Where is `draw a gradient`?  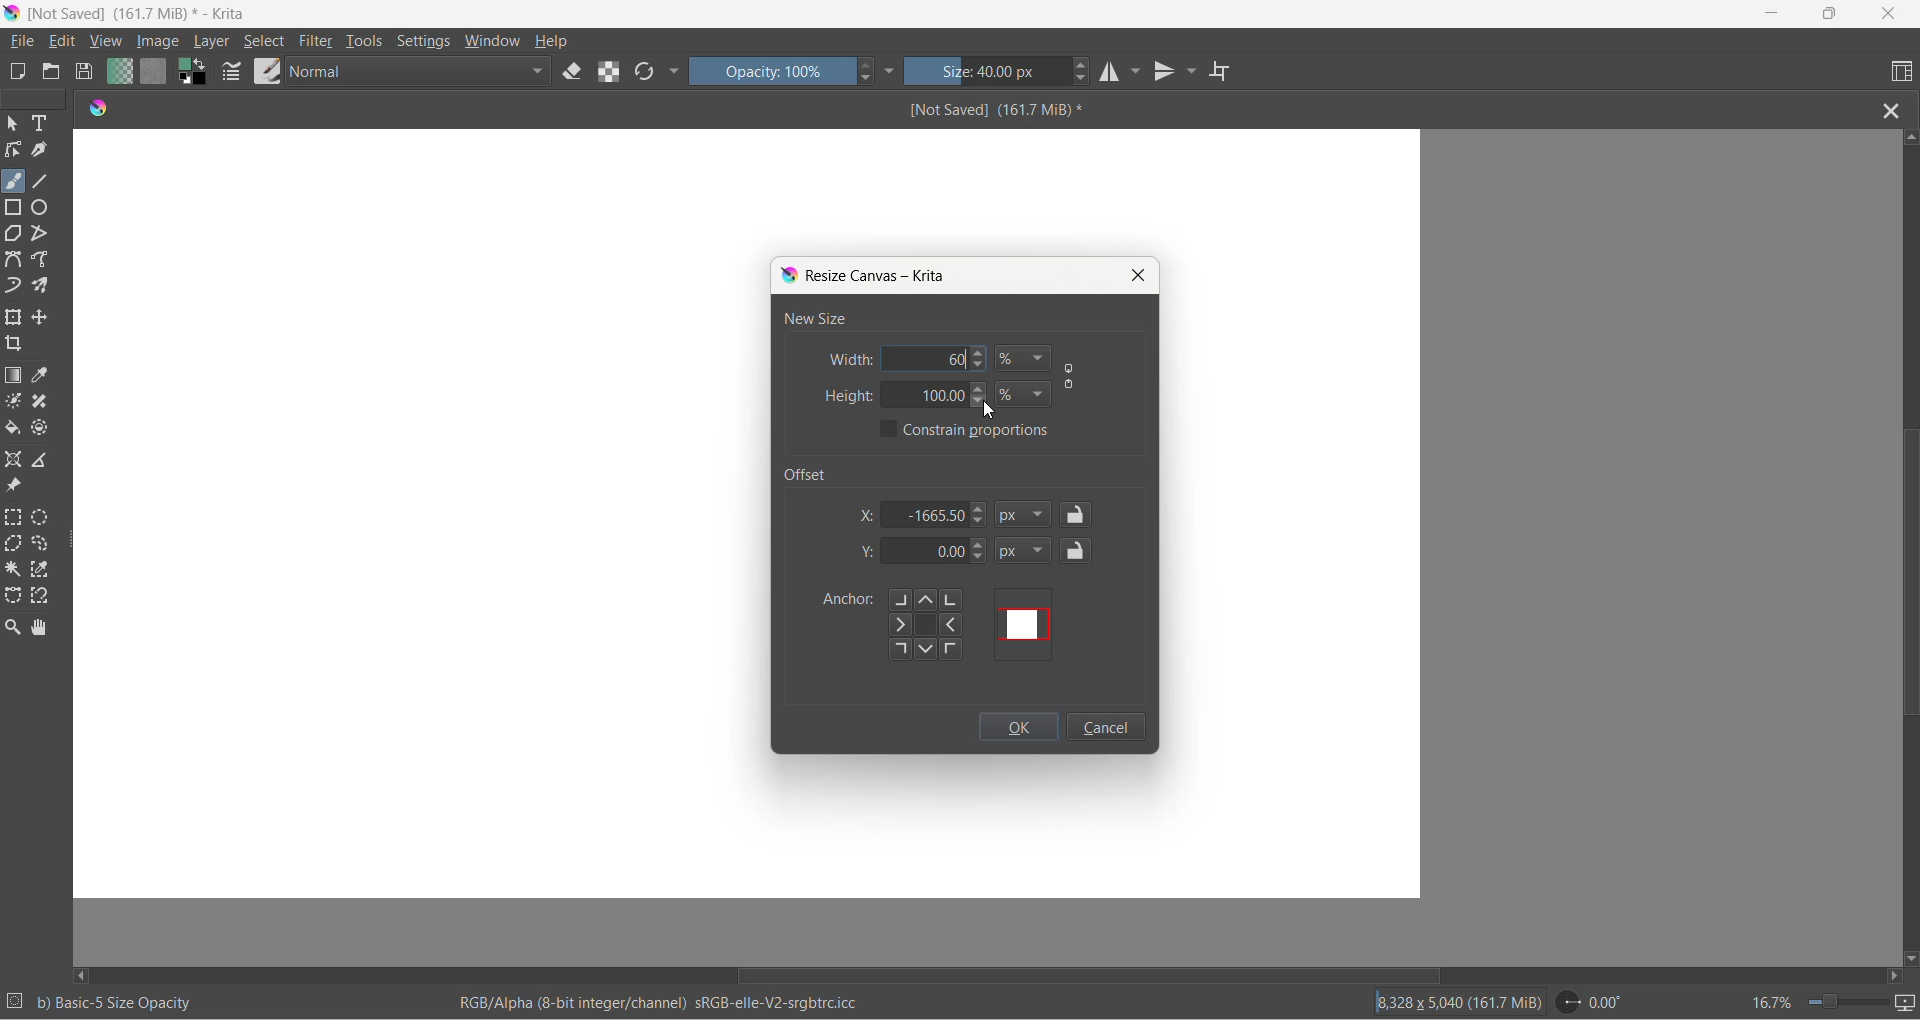
draw a gradient is located at coordinates (16, 377).